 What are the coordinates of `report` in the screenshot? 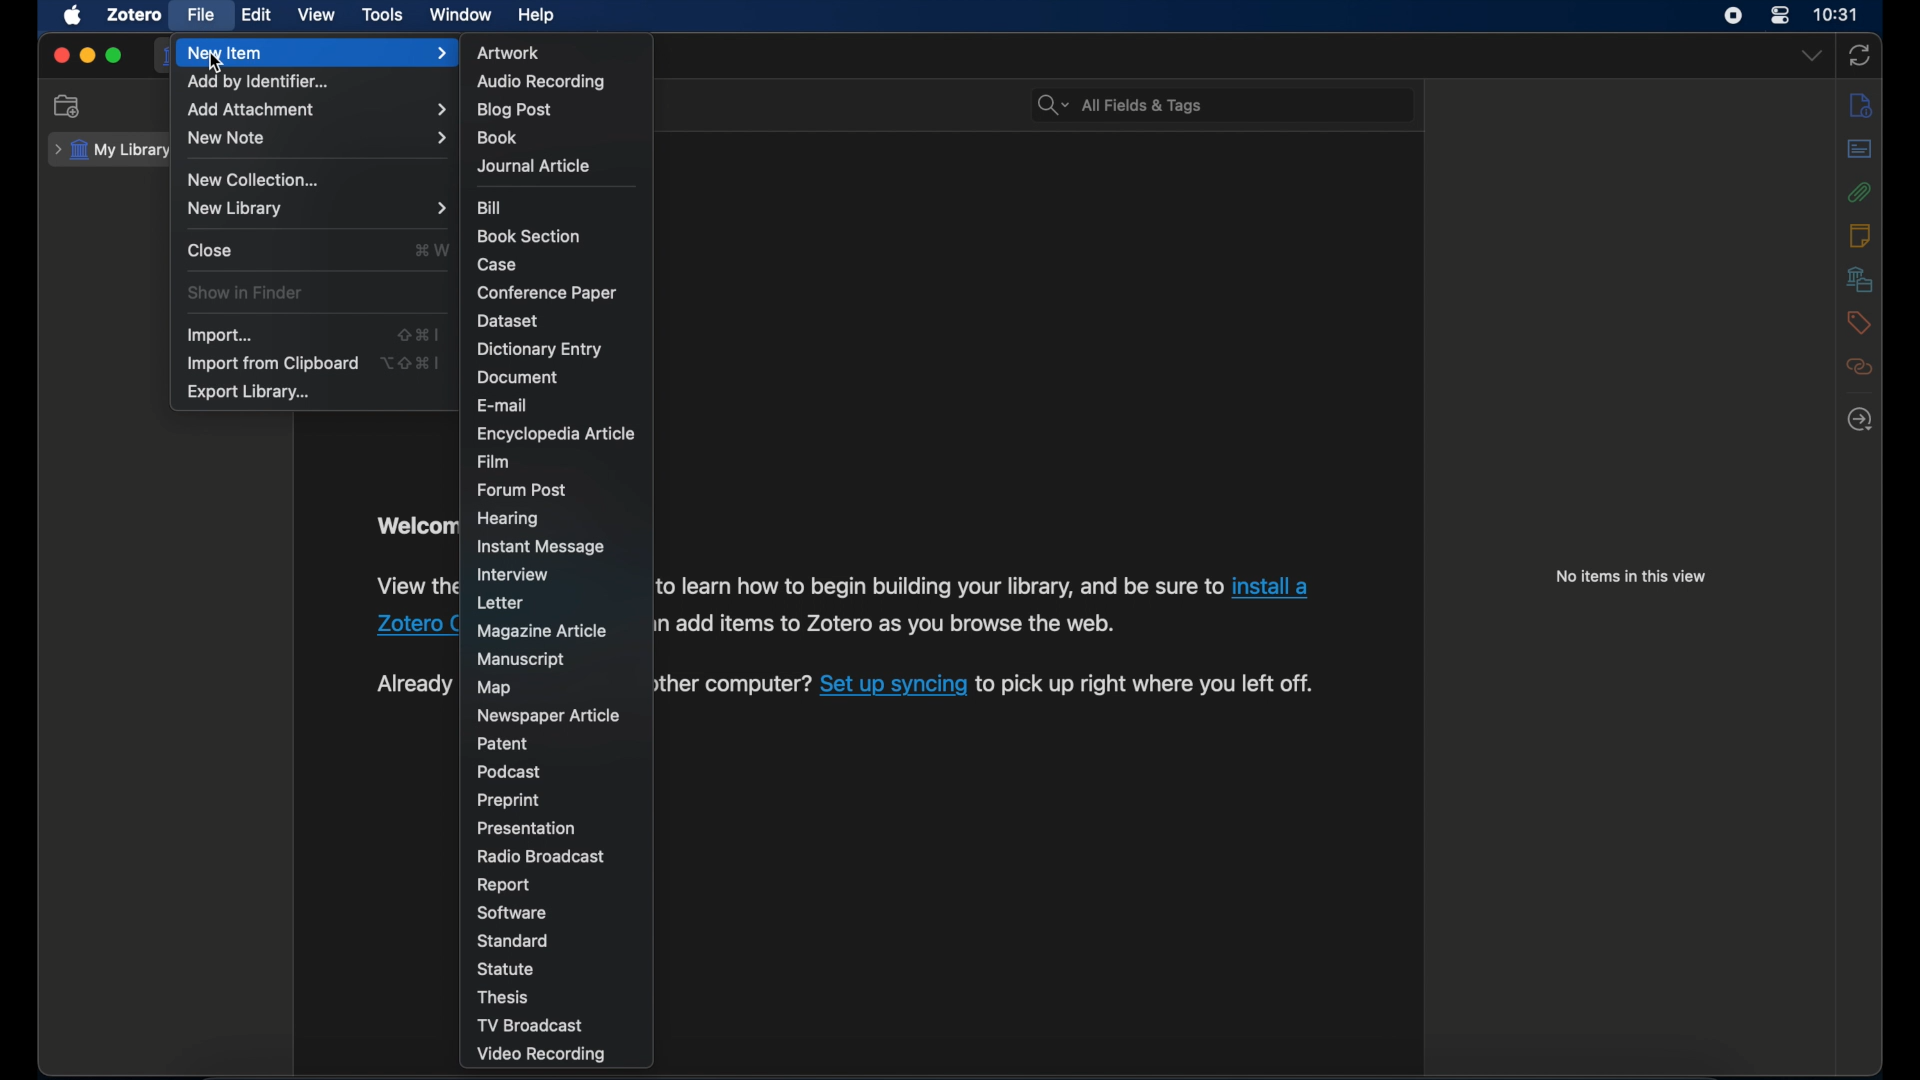 It's located at (502, 884).